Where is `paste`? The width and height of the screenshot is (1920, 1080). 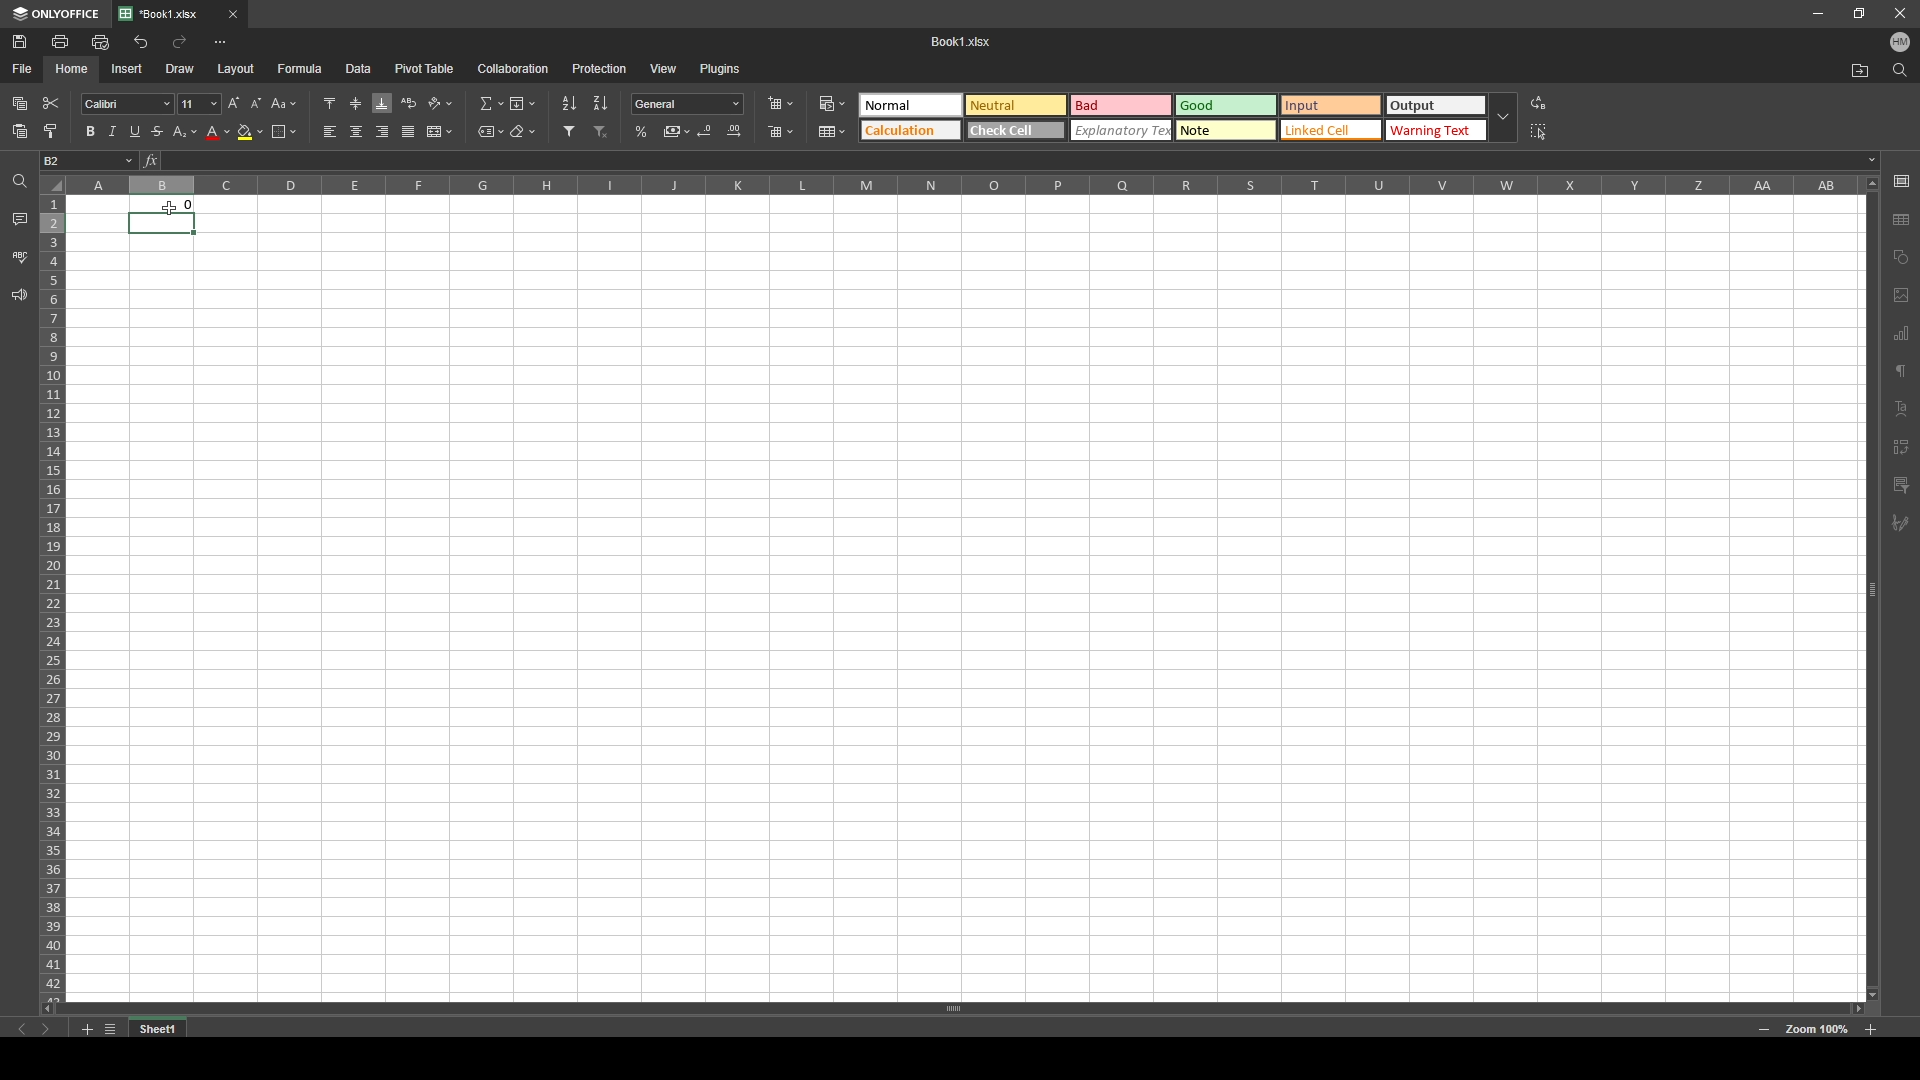
paste is located at coordinates (21, 132).